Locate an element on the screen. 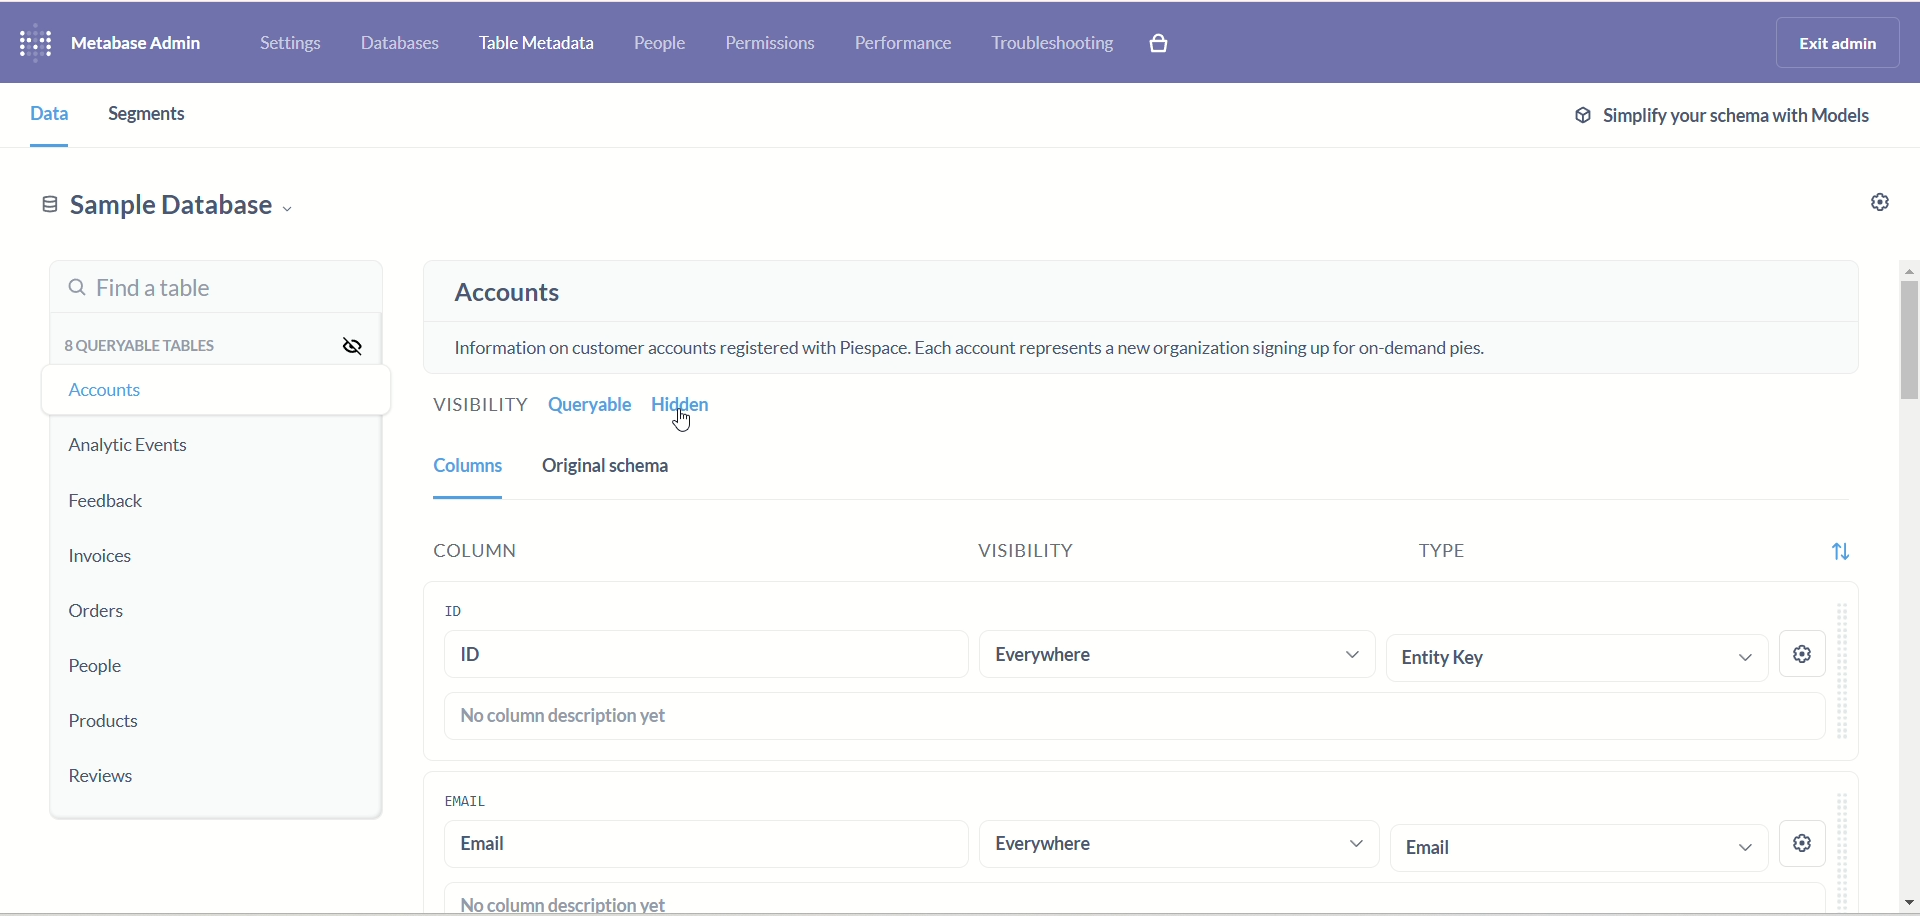  ID type is located at coordinates (1571, 655).